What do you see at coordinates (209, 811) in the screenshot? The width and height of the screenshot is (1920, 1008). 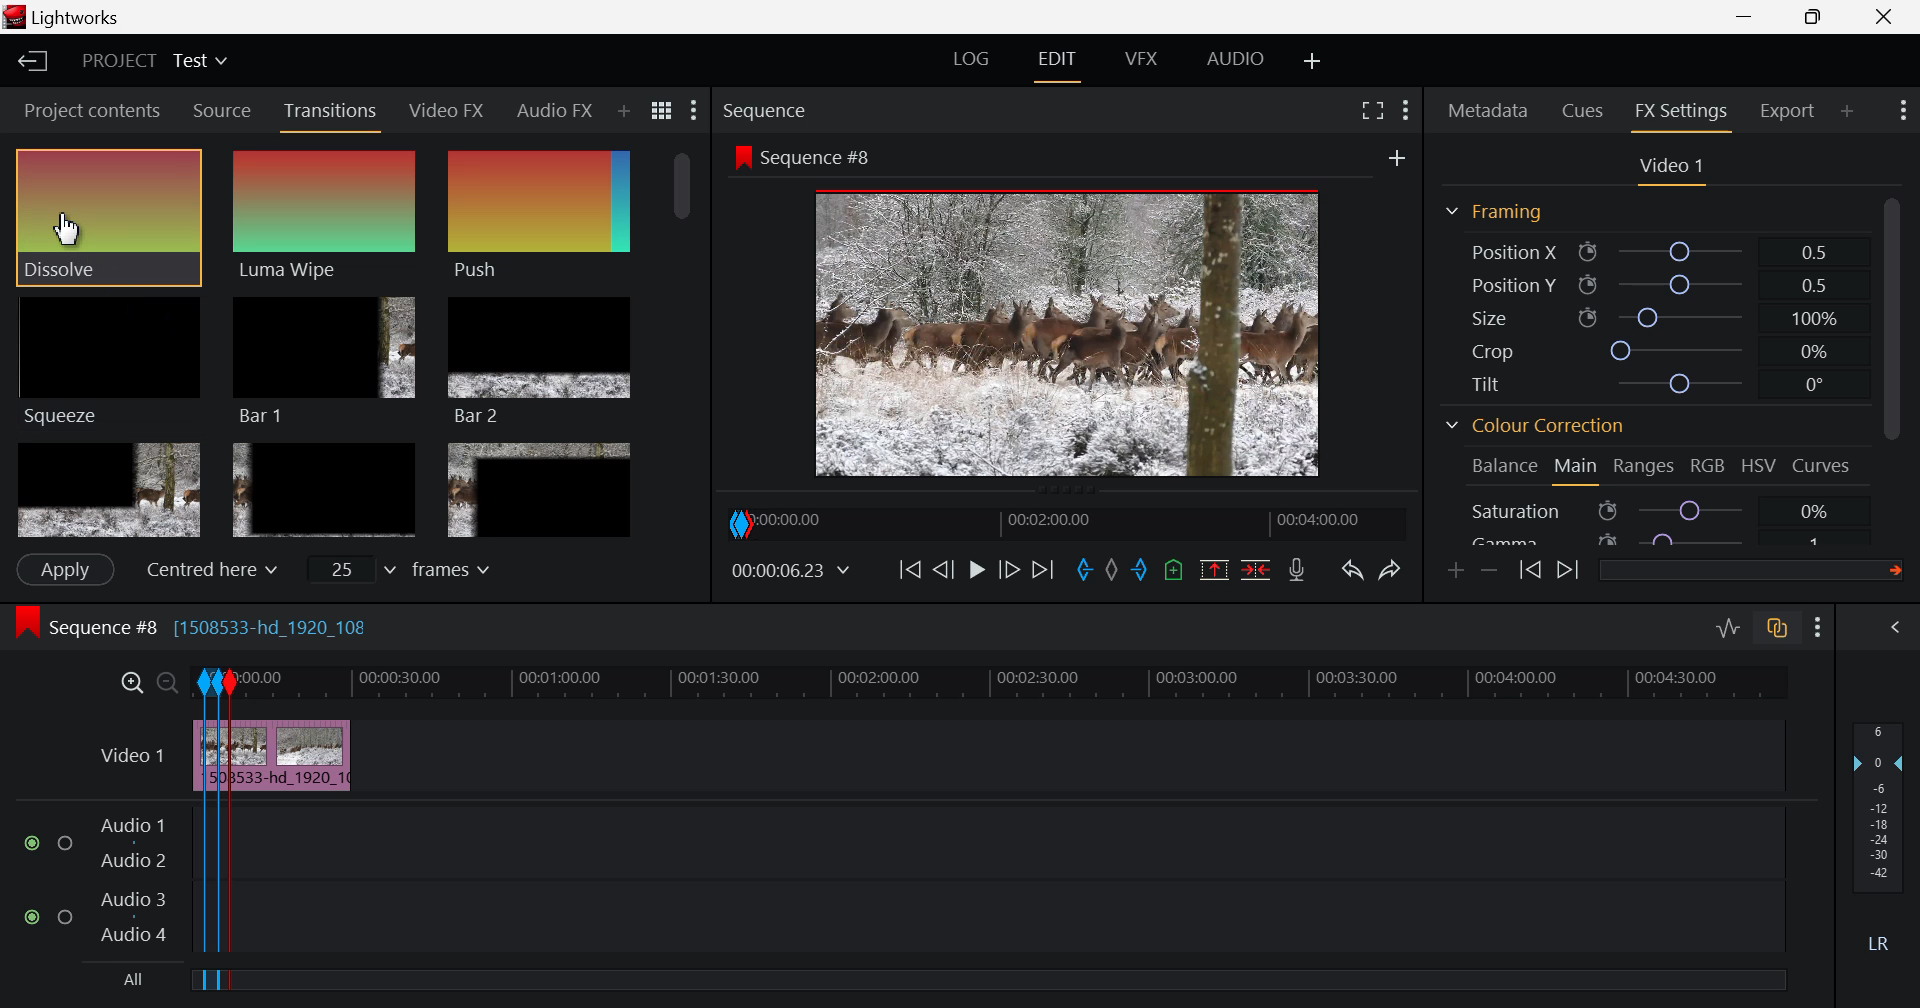 I see `Segment In & Out Marks Made` at bounding box center [209, 811].